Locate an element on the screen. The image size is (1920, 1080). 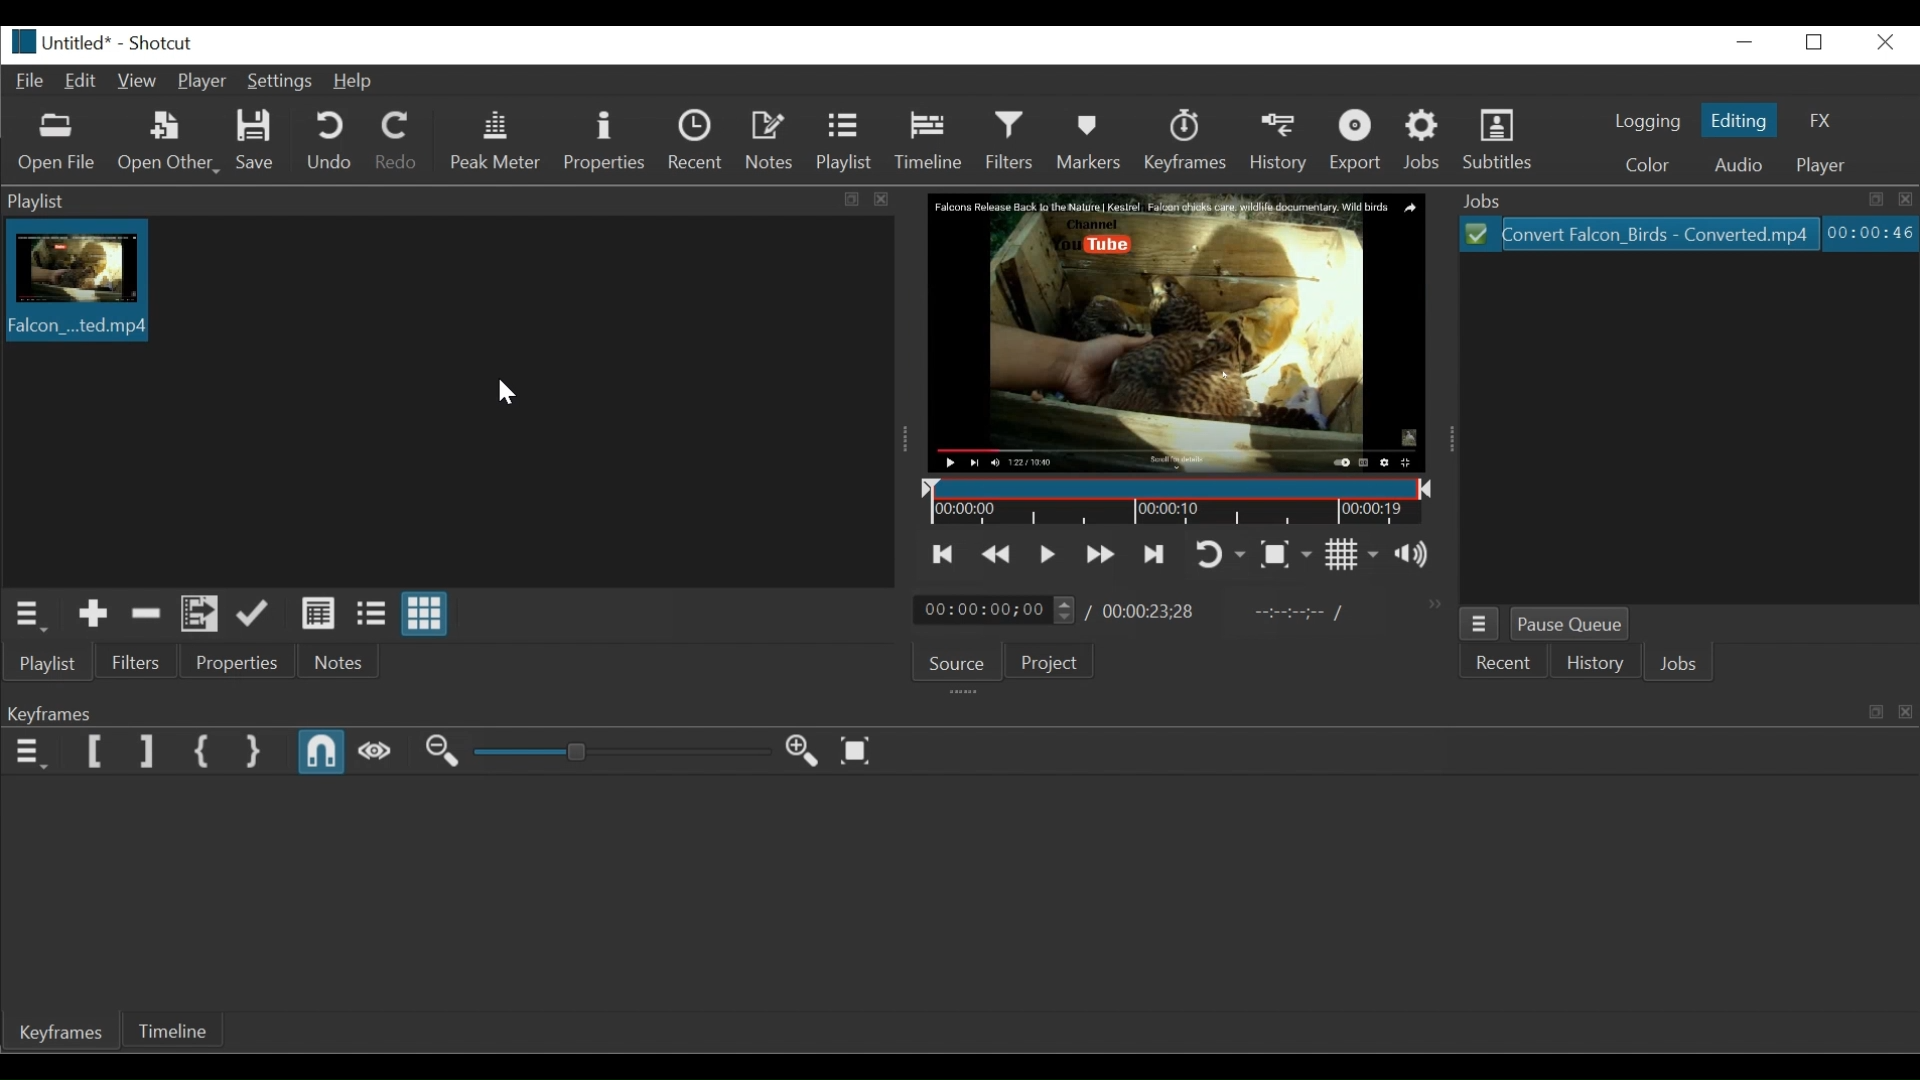
Markers is located at coordinates (1091, 141).